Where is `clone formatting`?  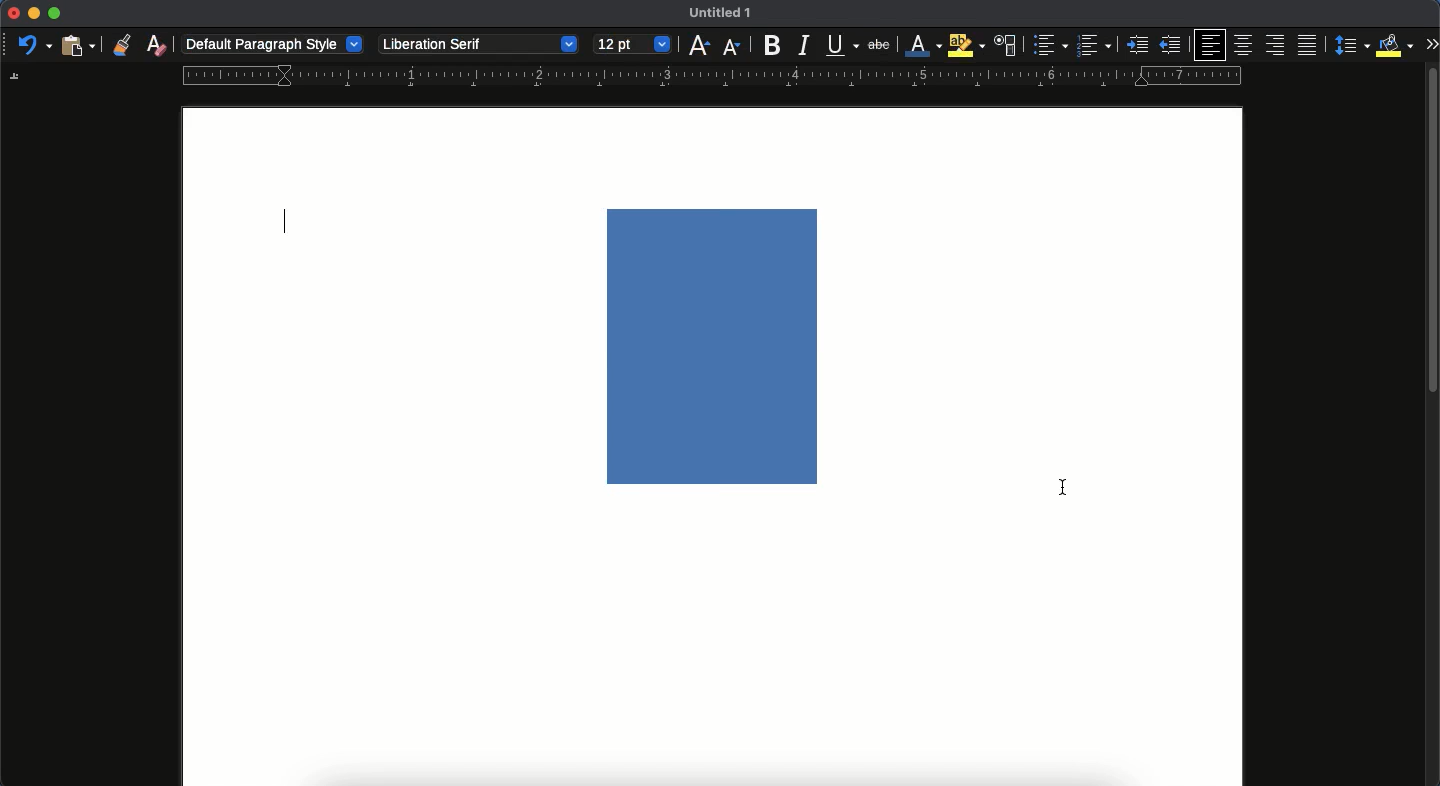 clone formatting is located at coordinates (121, 43).